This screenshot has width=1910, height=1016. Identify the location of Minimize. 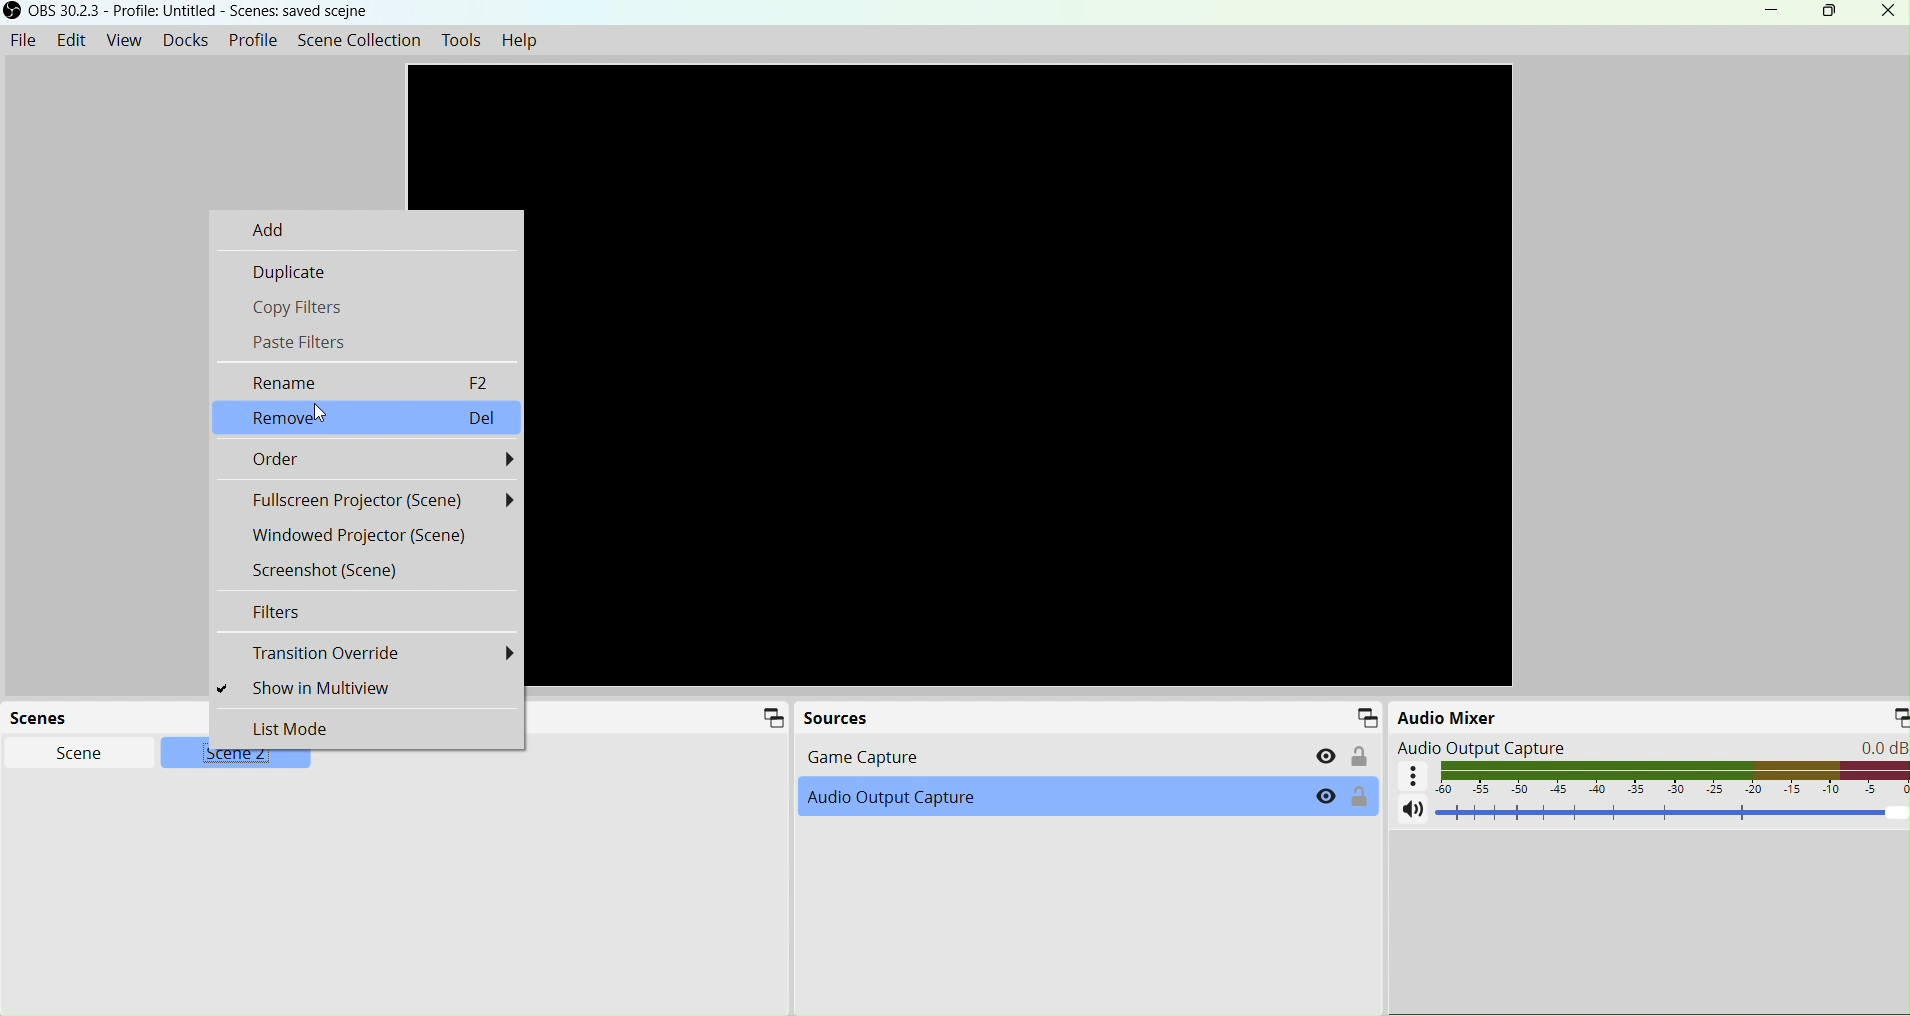
(1369, 718).